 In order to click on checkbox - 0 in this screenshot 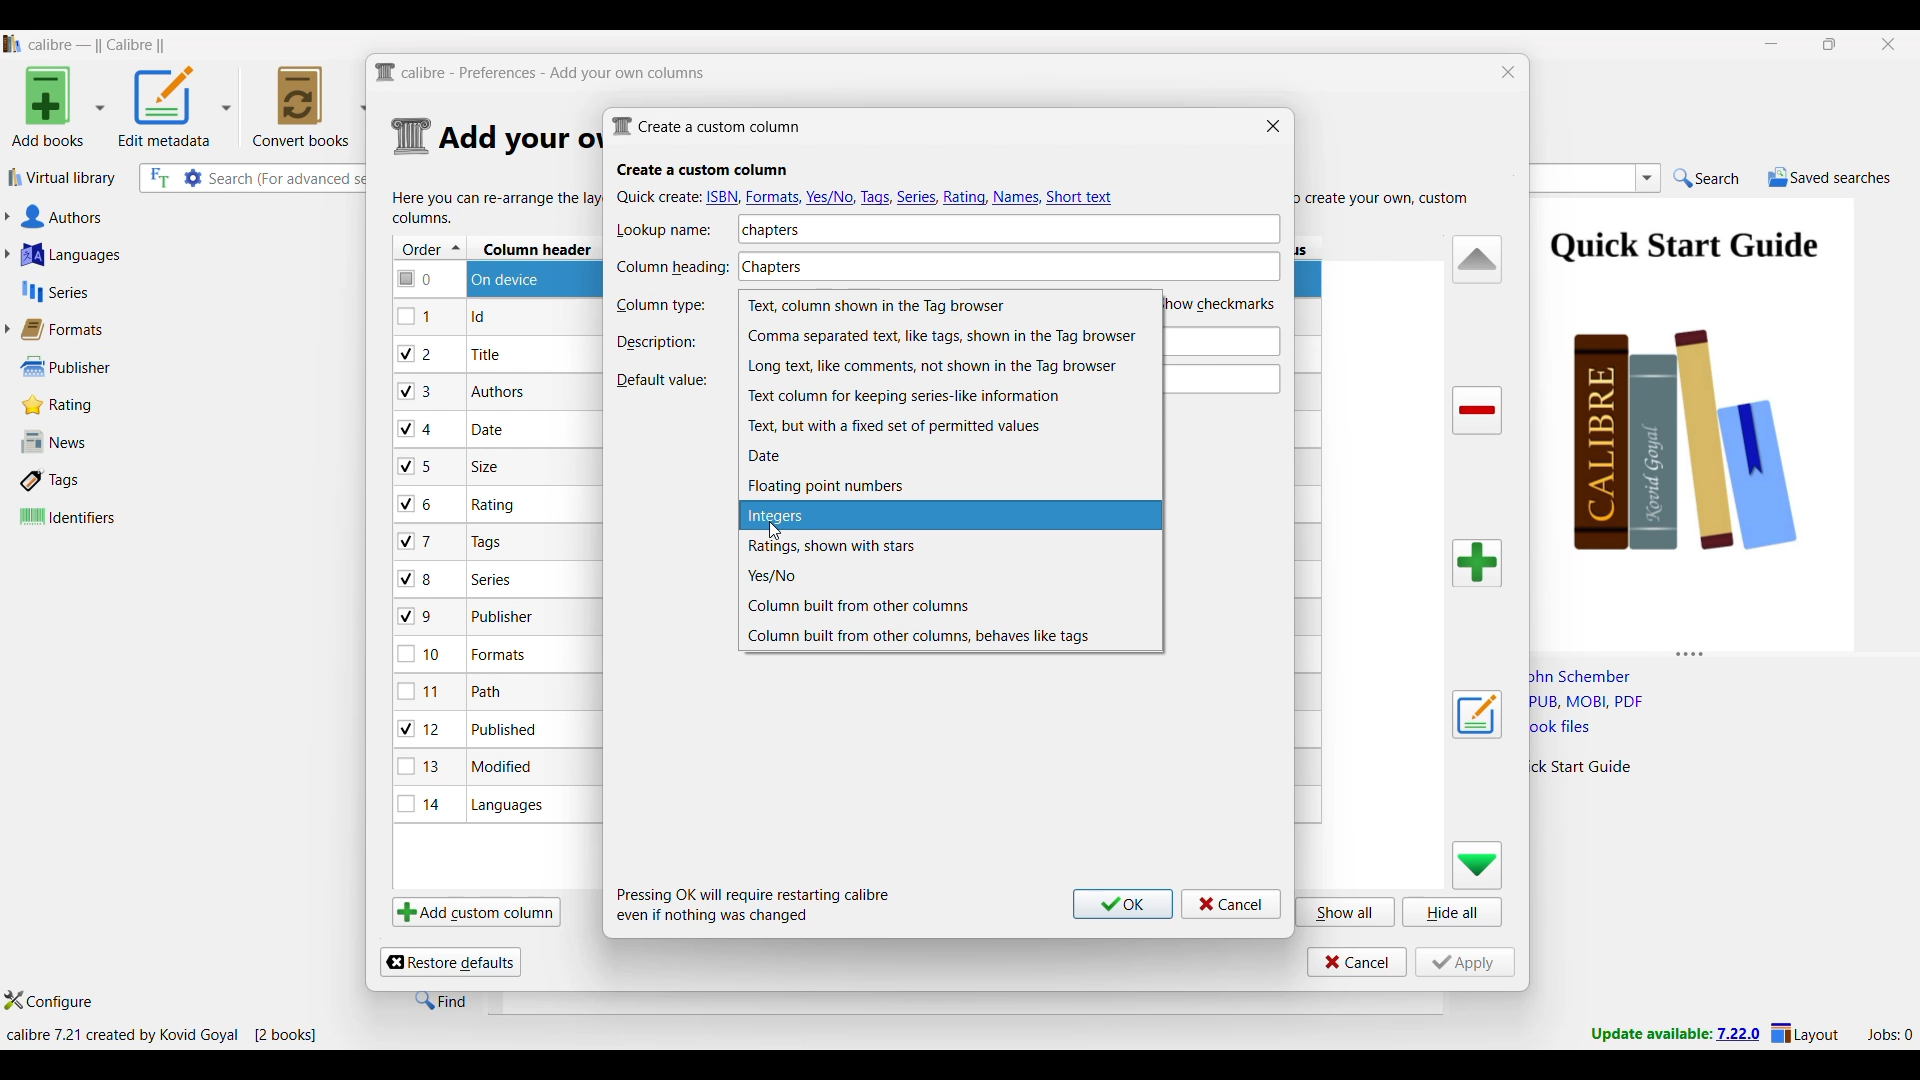, I will do `click(417, 277)`.